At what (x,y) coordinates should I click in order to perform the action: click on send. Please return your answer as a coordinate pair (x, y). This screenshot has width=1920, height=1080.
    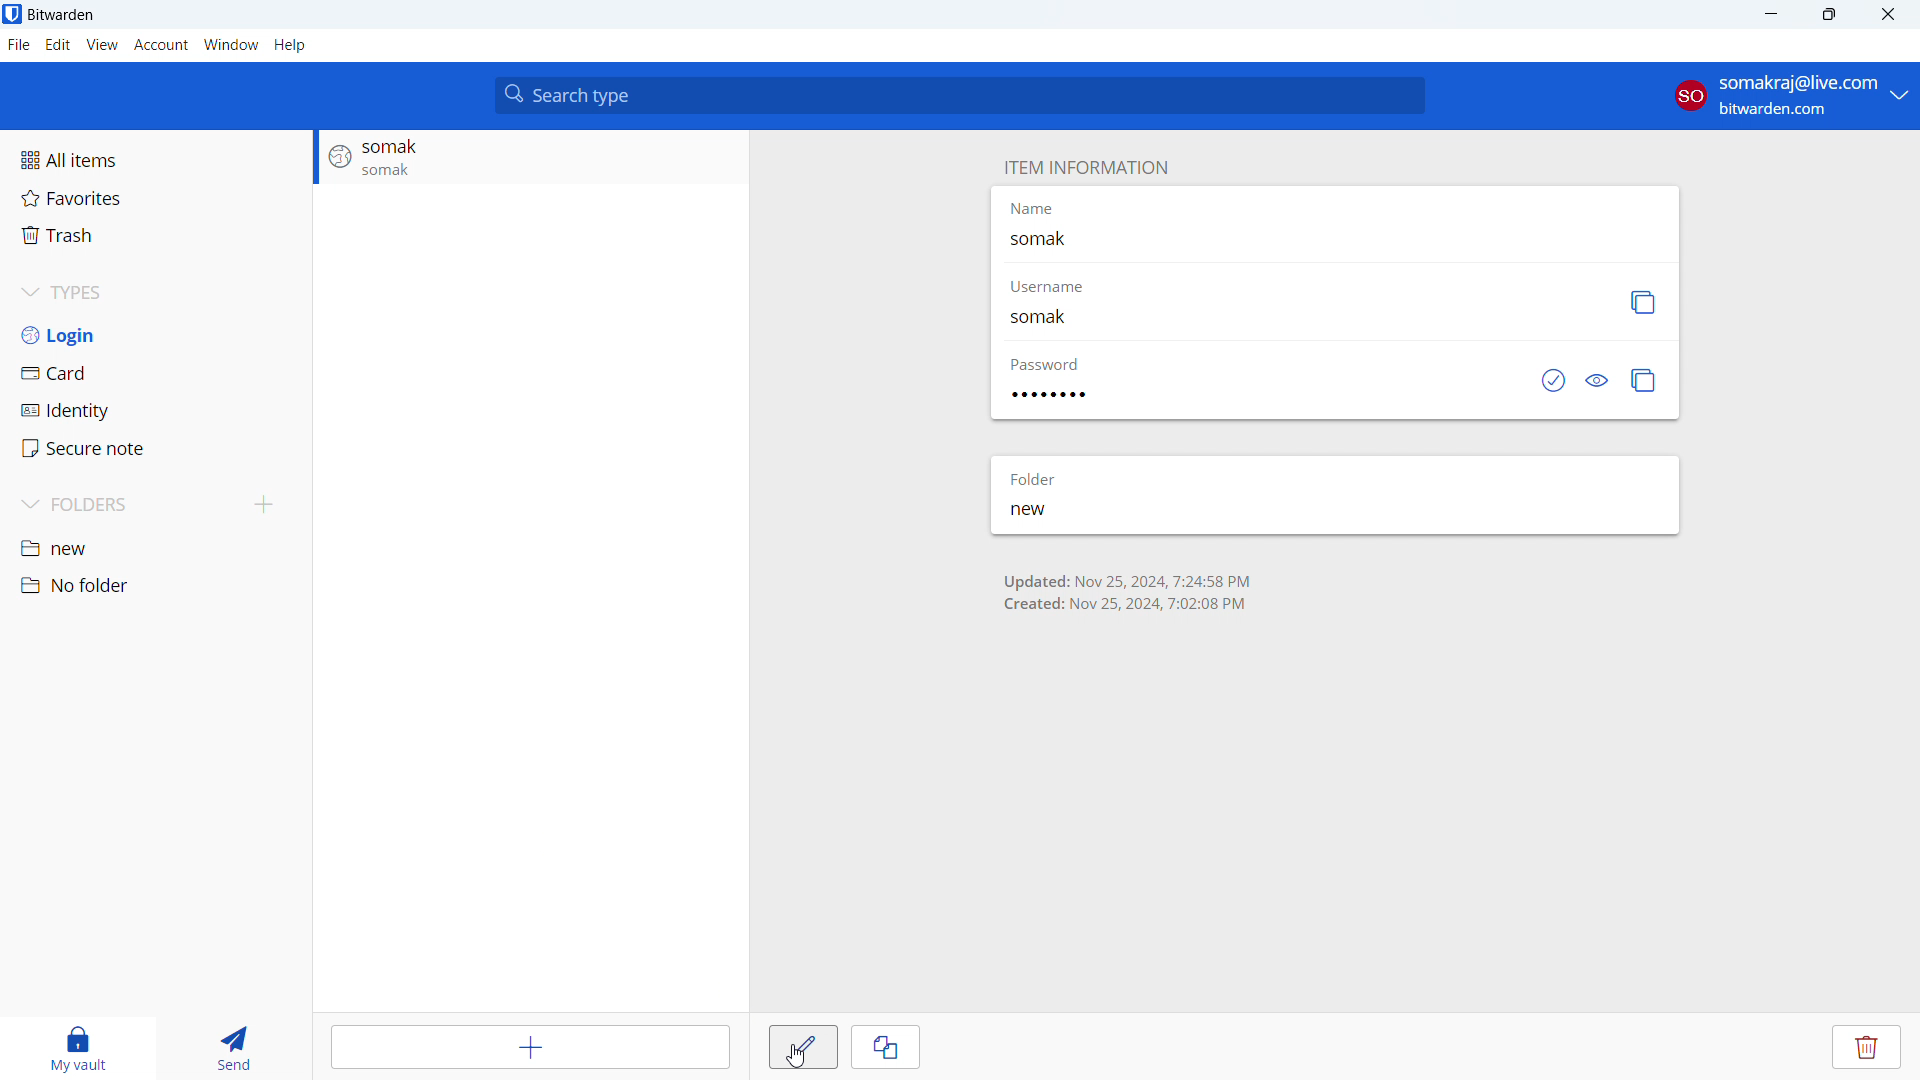
    Looking at the image, I should click on (250, 1049).